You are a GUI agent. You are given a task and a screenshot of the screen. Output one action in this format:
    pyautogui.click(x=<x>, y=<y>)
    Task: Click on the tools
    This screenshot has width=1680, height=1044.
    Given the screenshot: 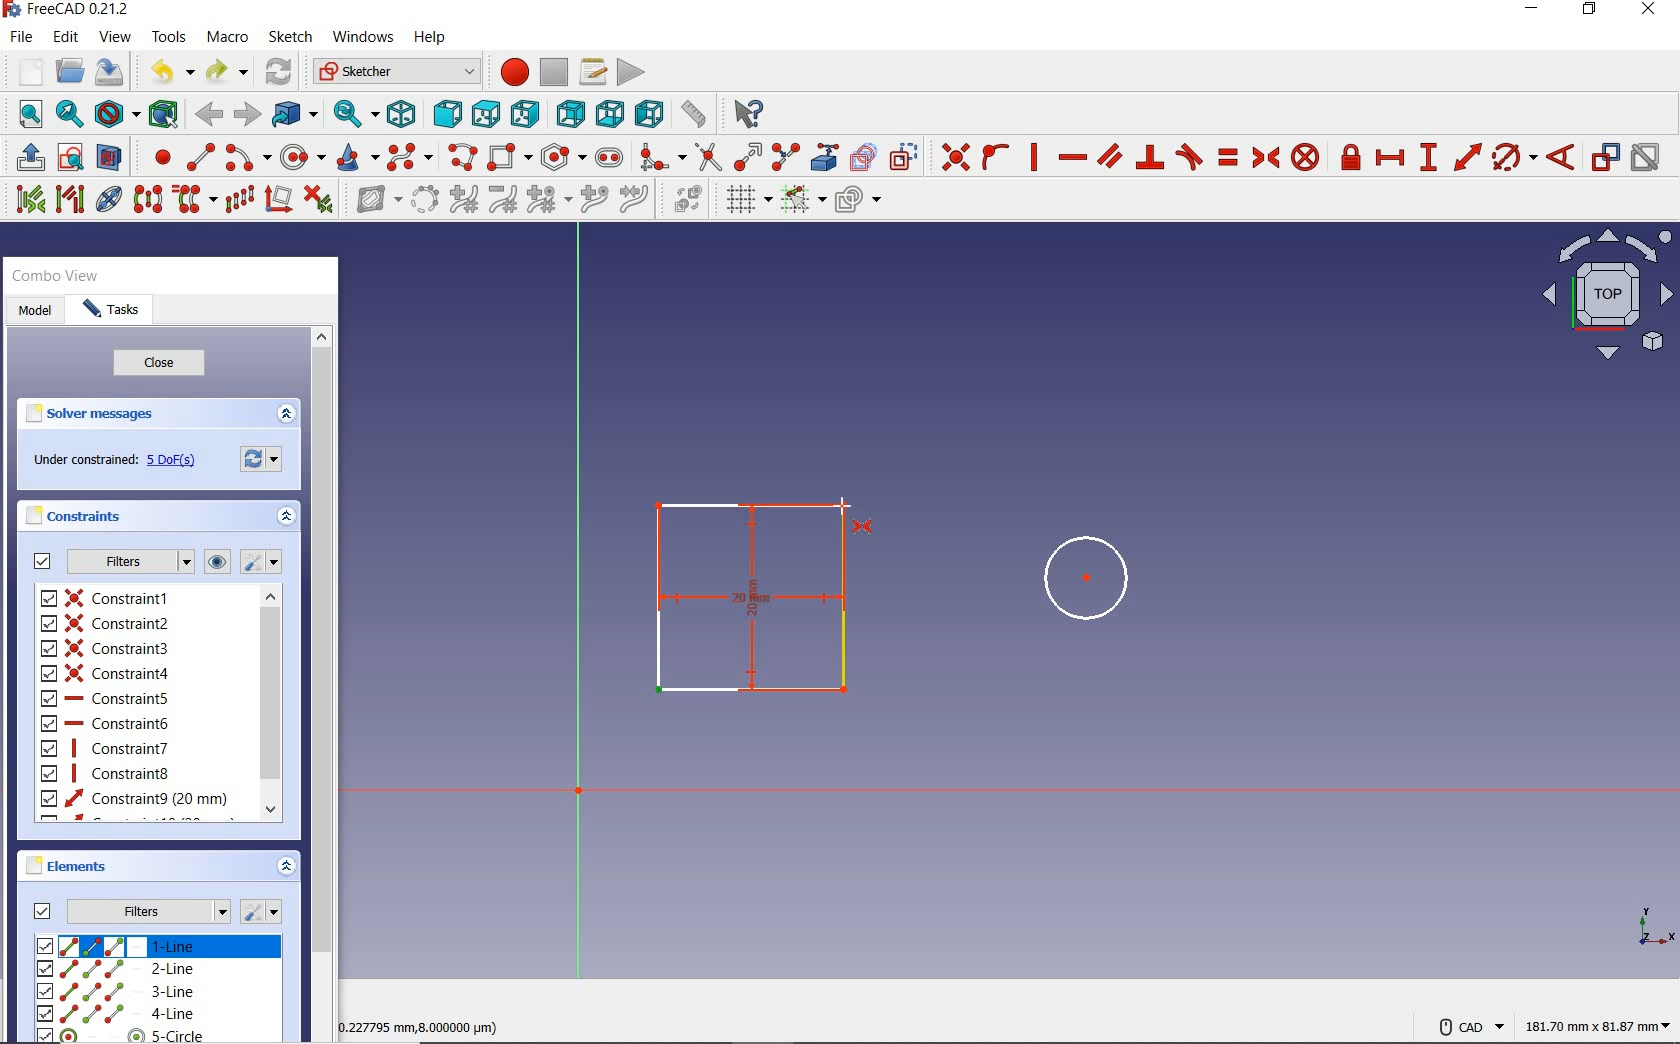 What is the action you would take?
    pyautogui.click(x=169, y=37)
    